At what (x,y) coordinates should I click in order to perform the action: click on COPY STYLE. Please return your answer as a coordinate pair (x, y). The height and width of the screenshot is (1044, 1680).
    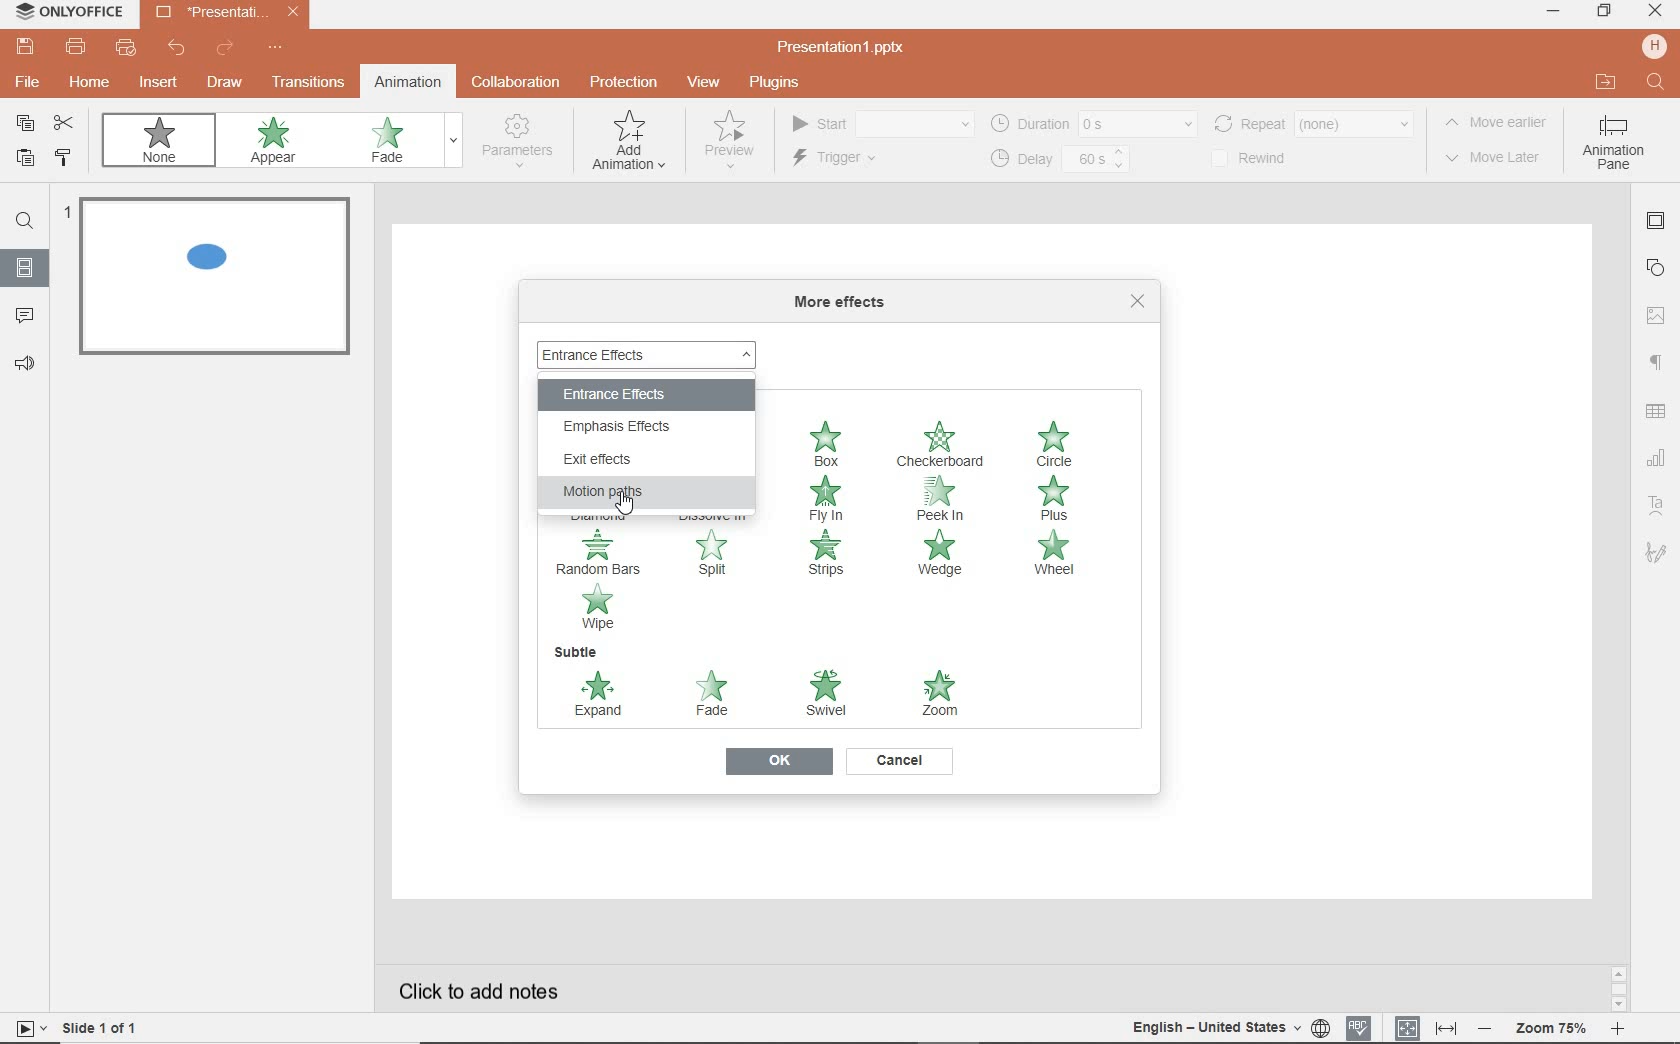
    Looking at the image, I should click on (64, 158).